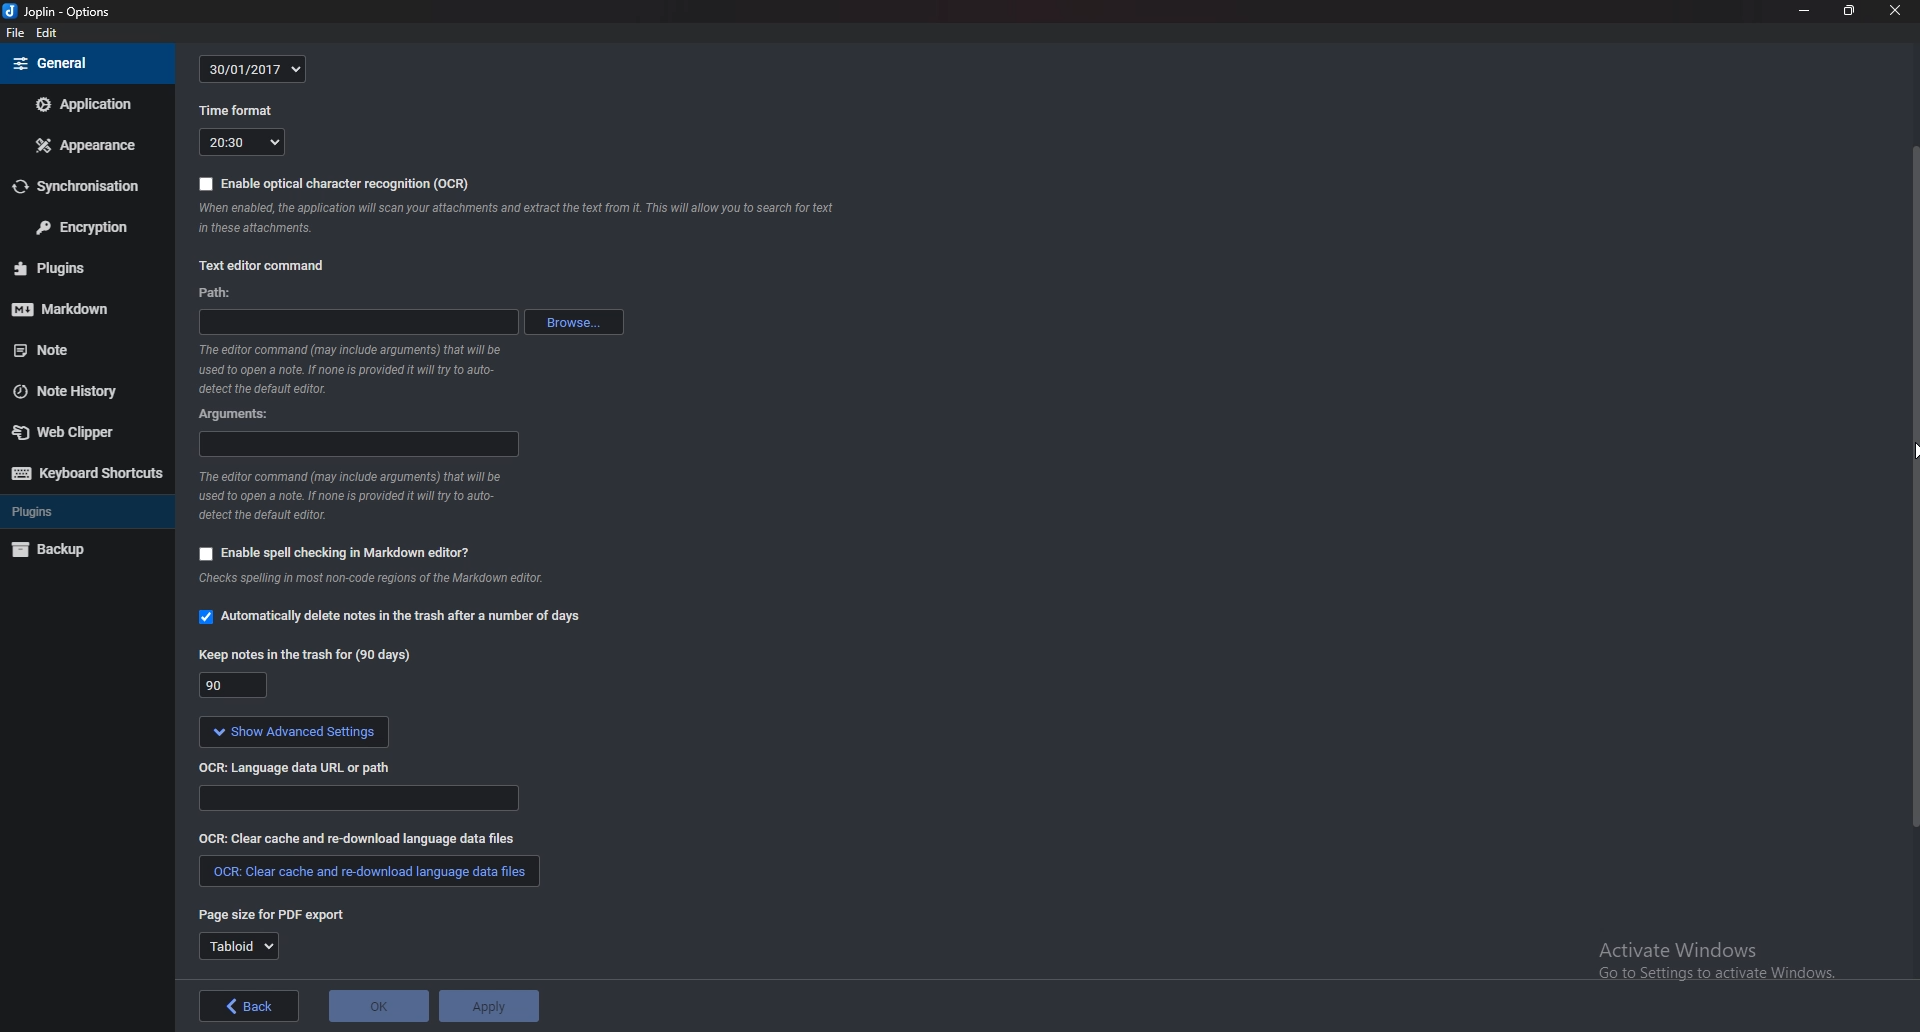  I want to click on time format, so click(237, 112).